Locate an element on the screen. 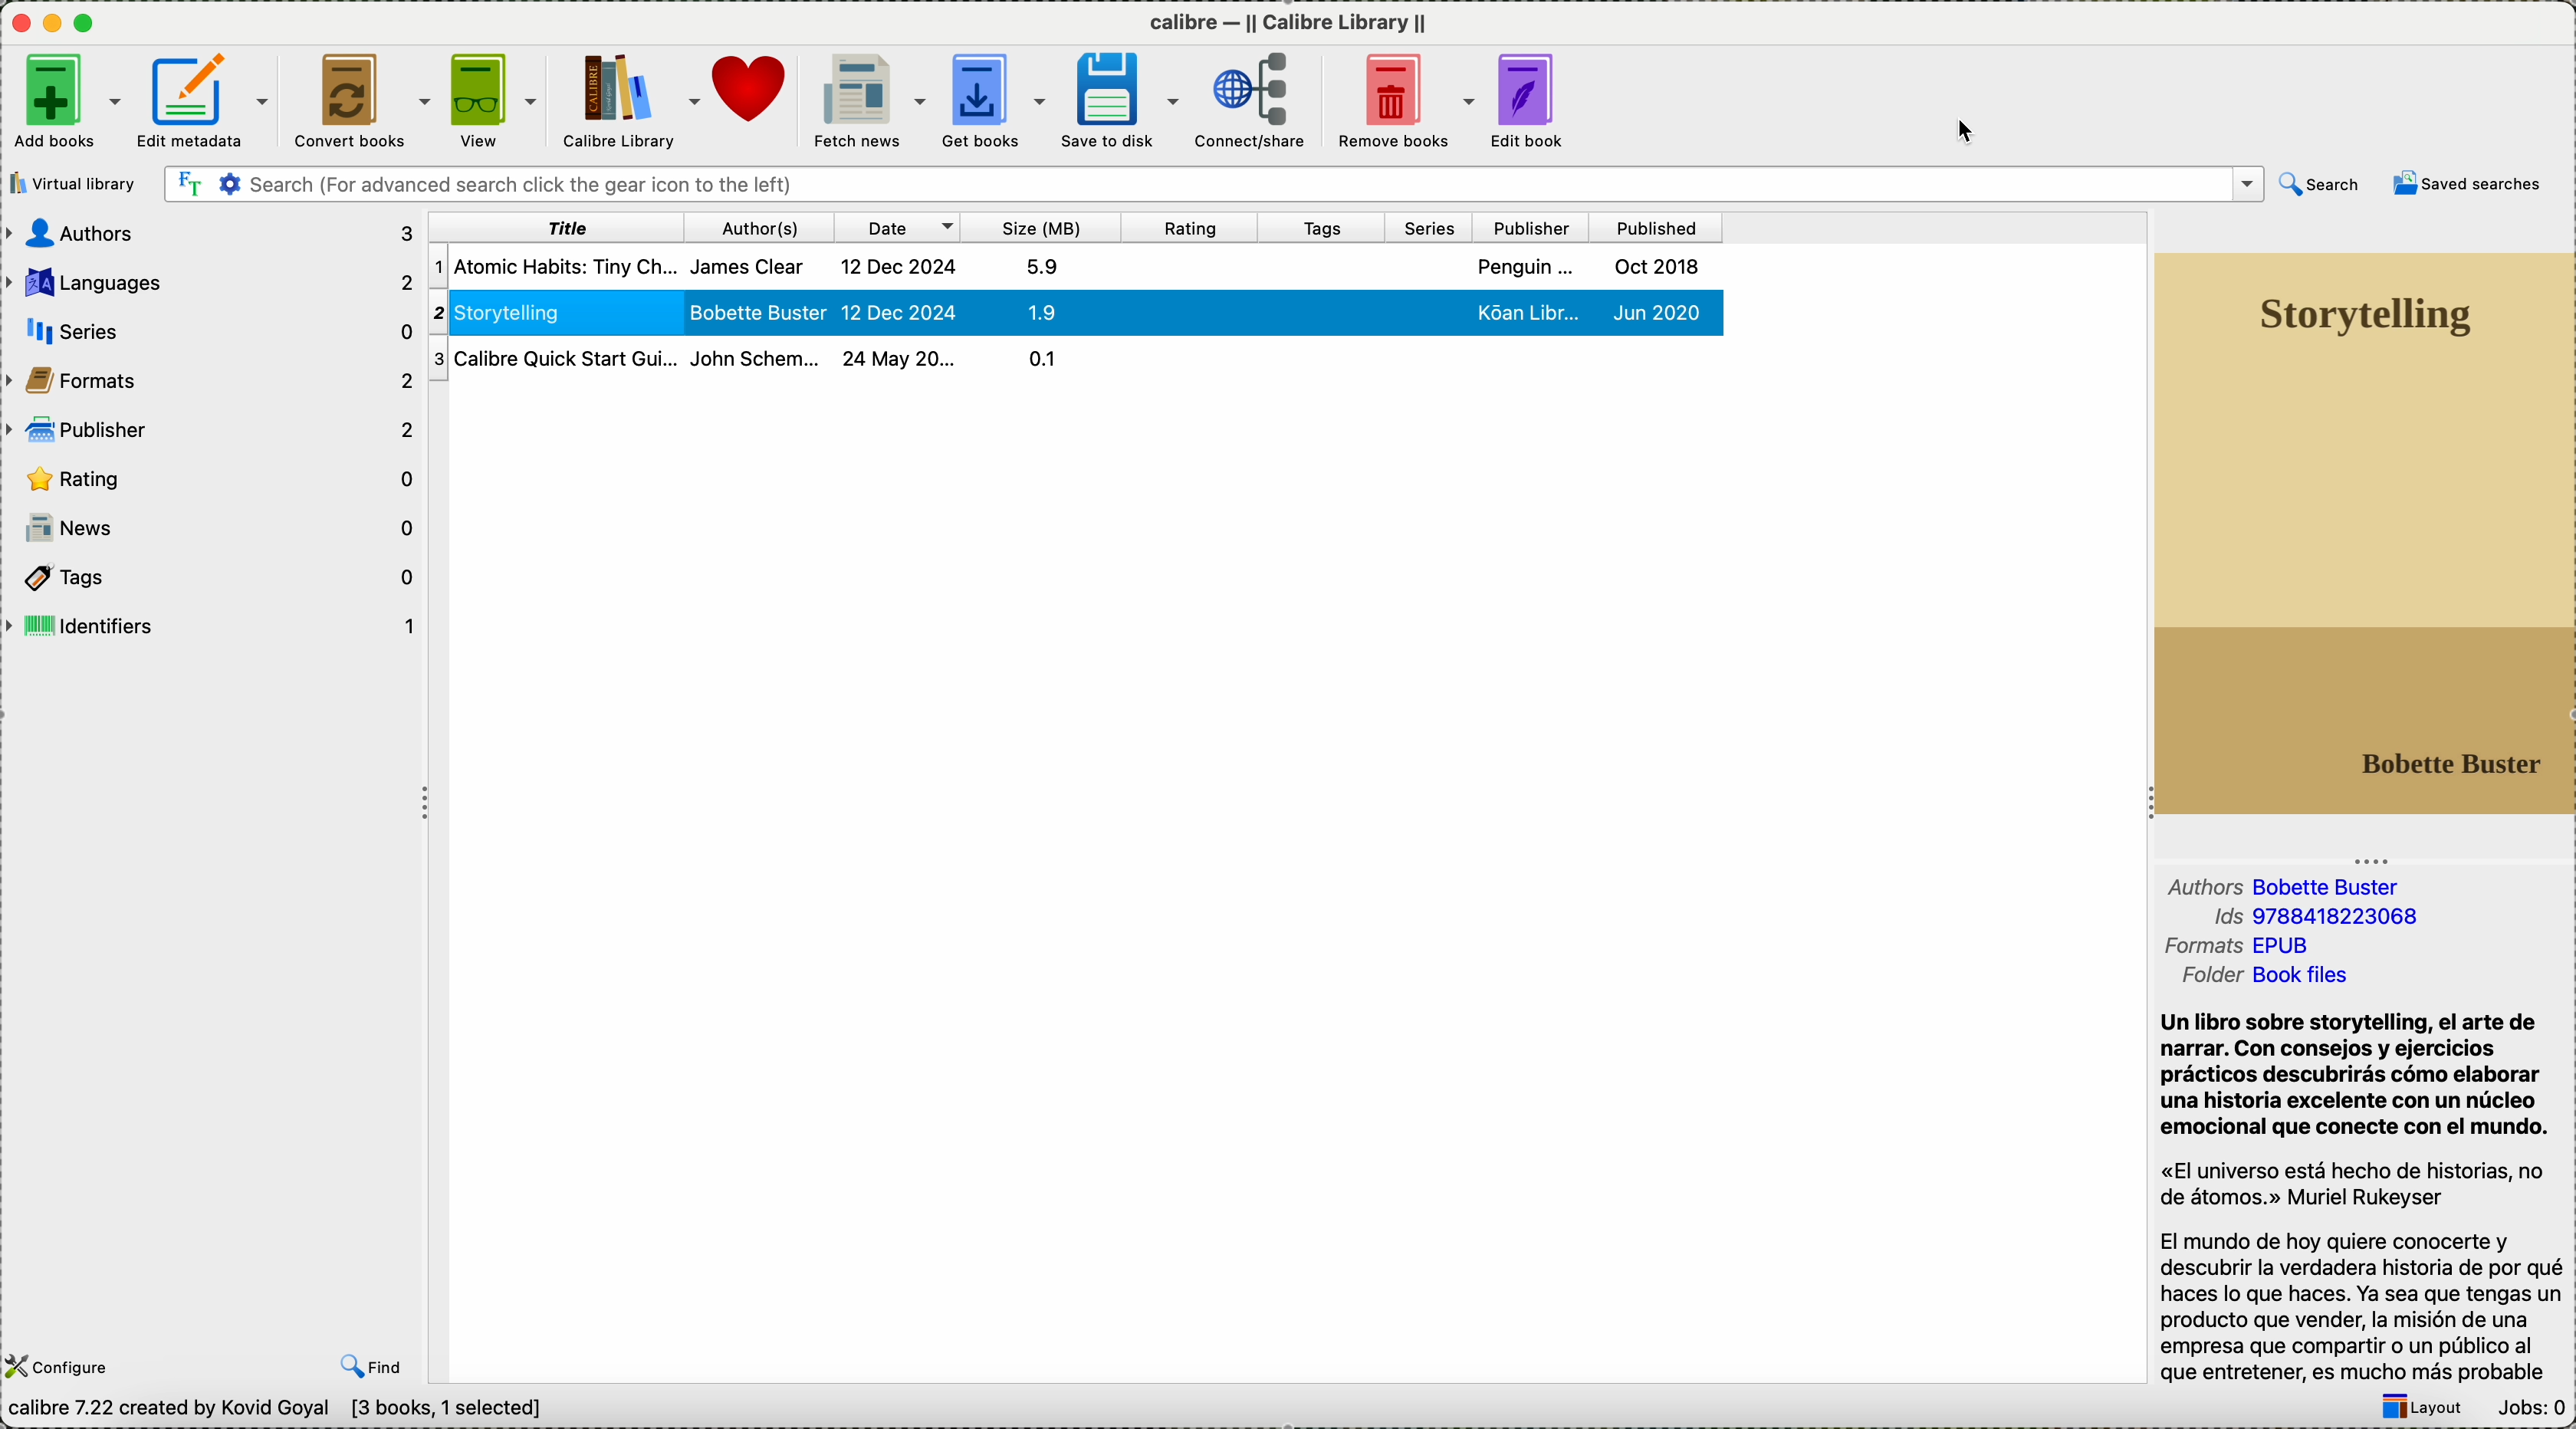 This screenshot has height=1429, width=2576. size is located at coordinates (1045, 229).